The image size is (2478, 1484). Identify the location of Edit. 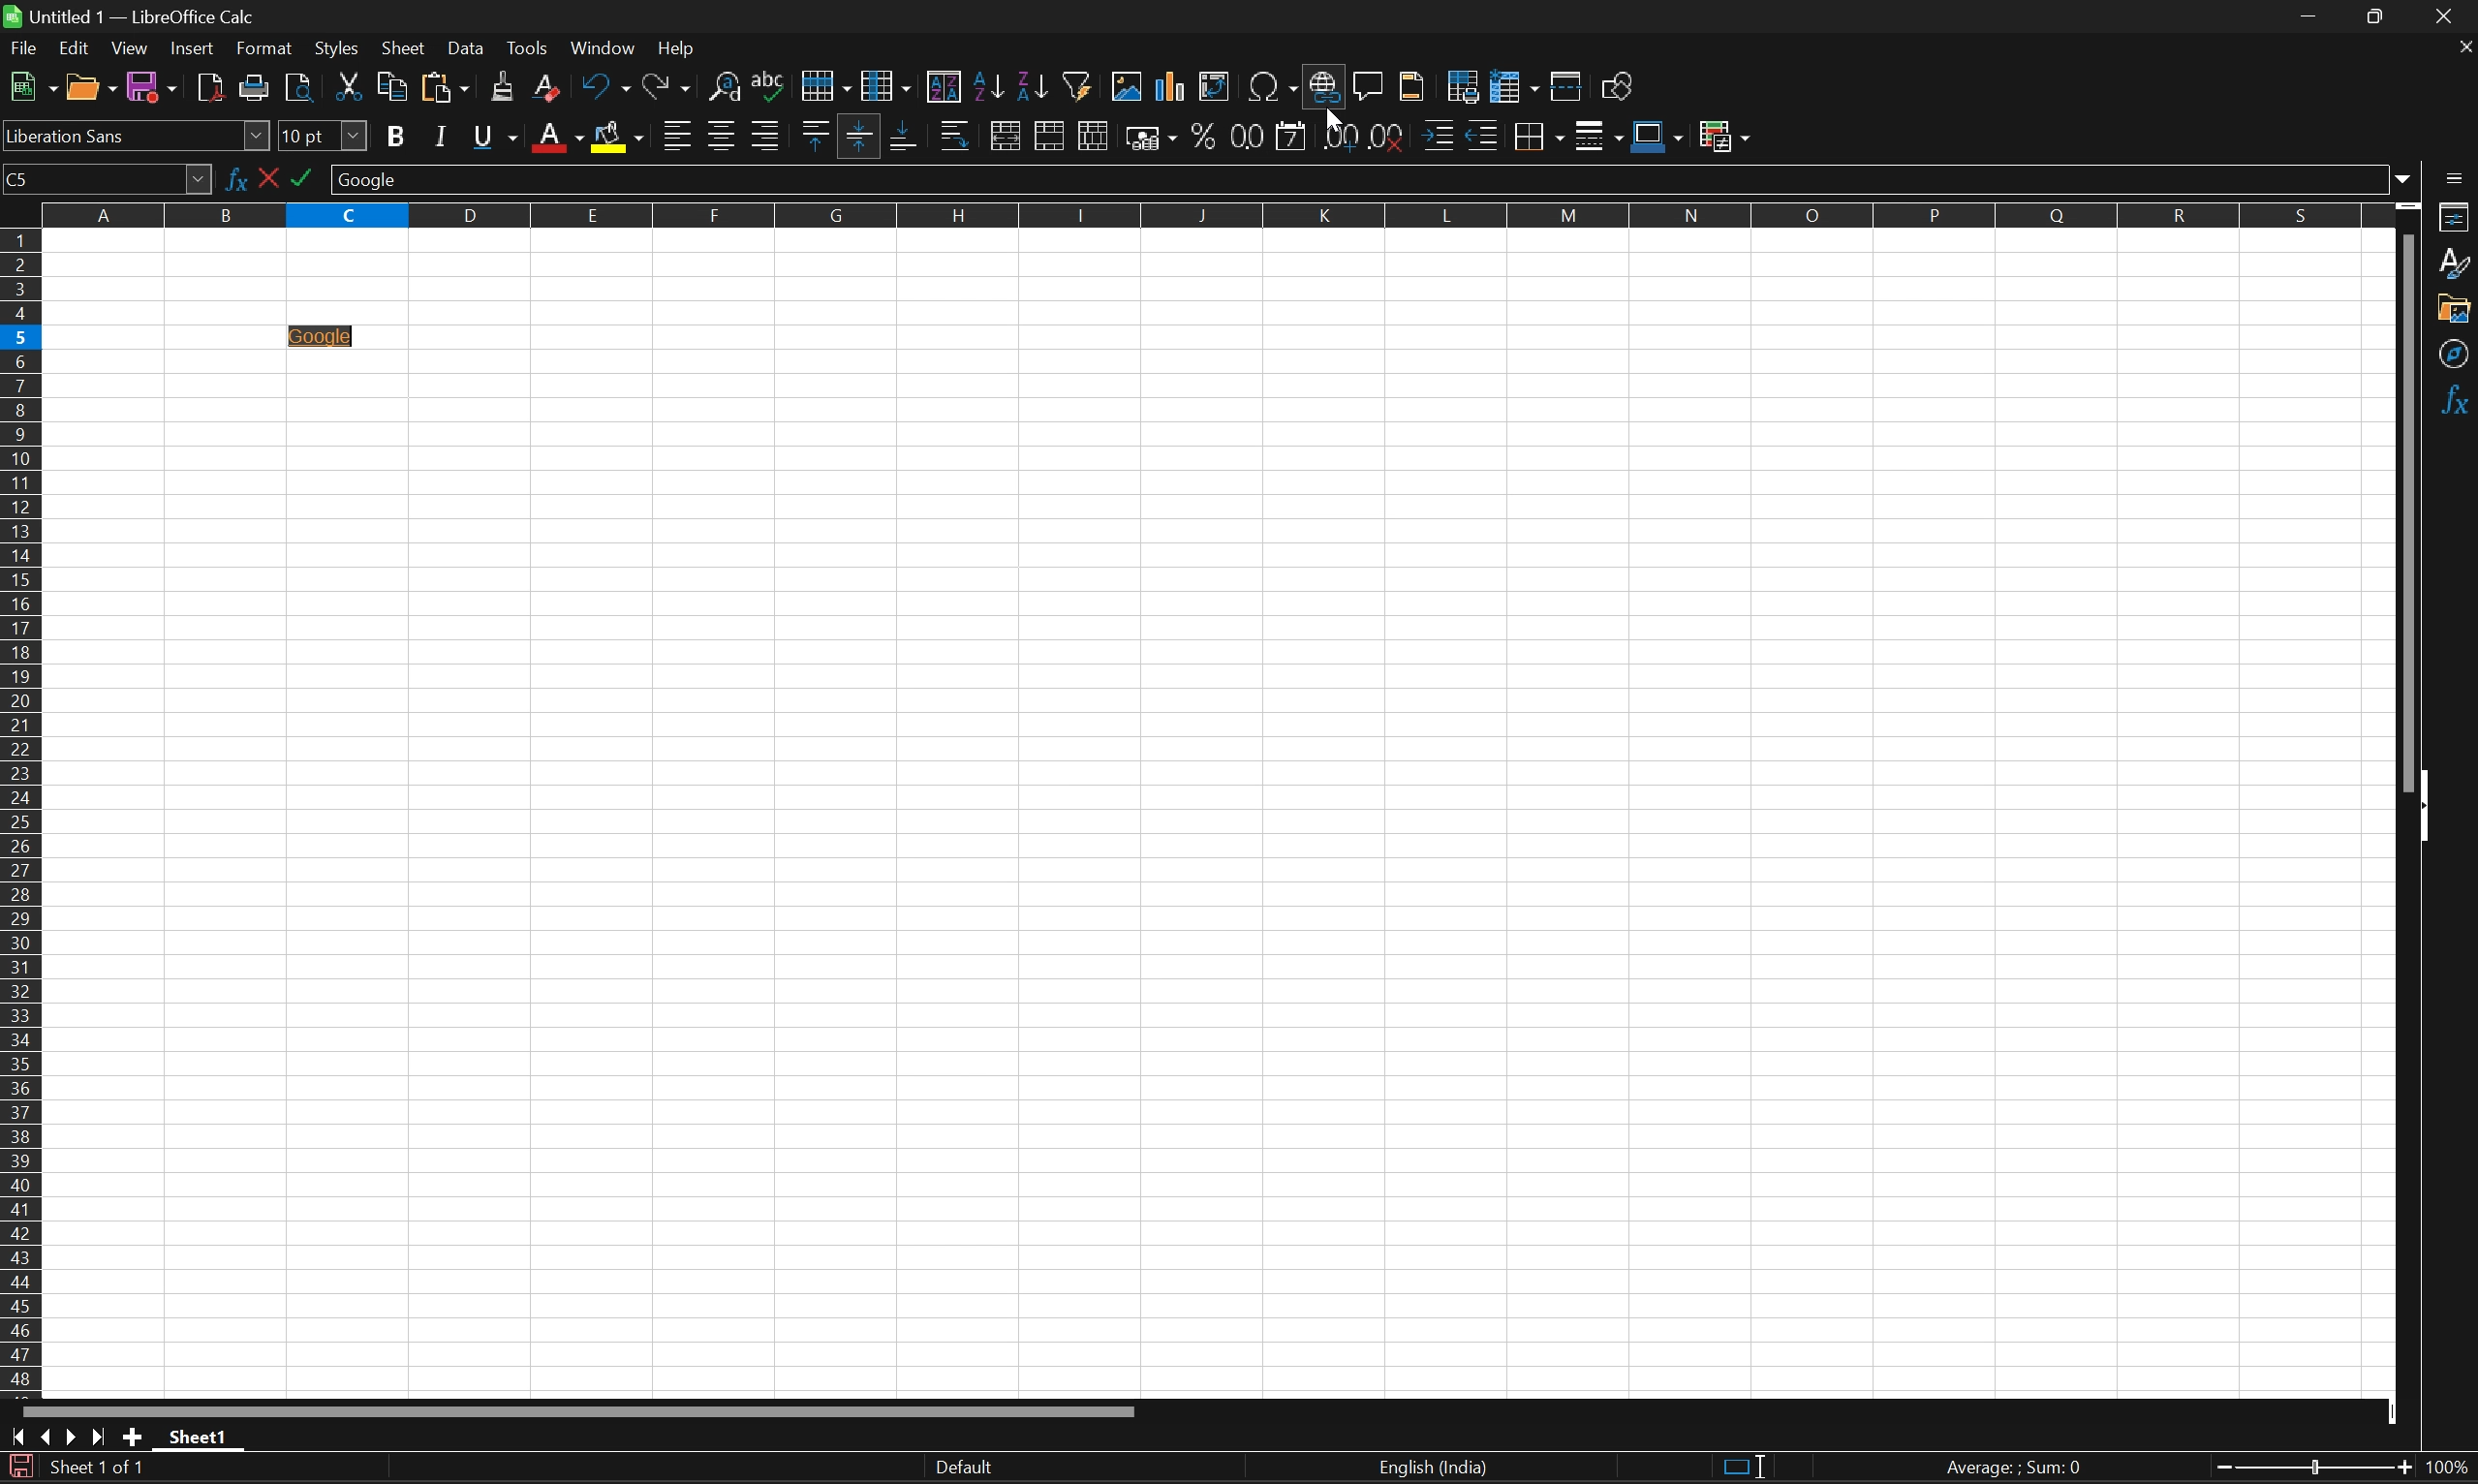
(79, 49).